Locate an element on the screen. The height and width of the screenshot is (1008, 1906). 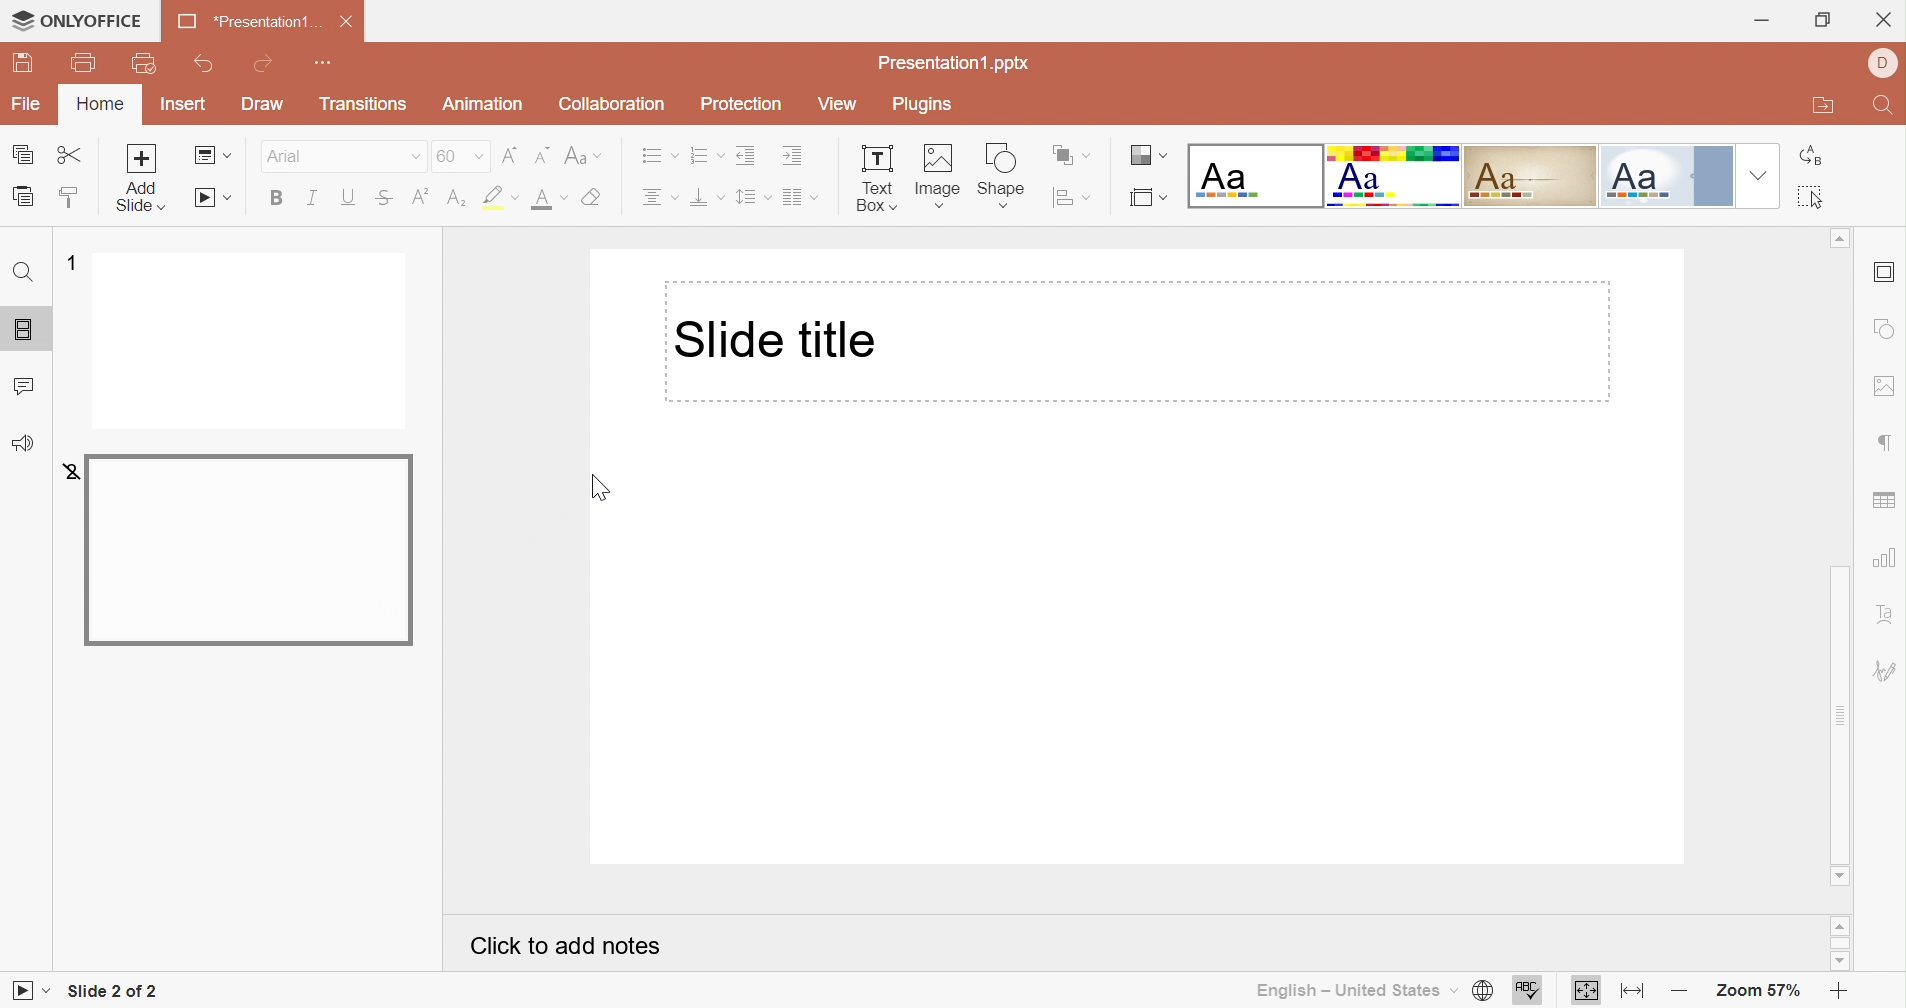
Fit to width is located at coordinates (1629, 991).